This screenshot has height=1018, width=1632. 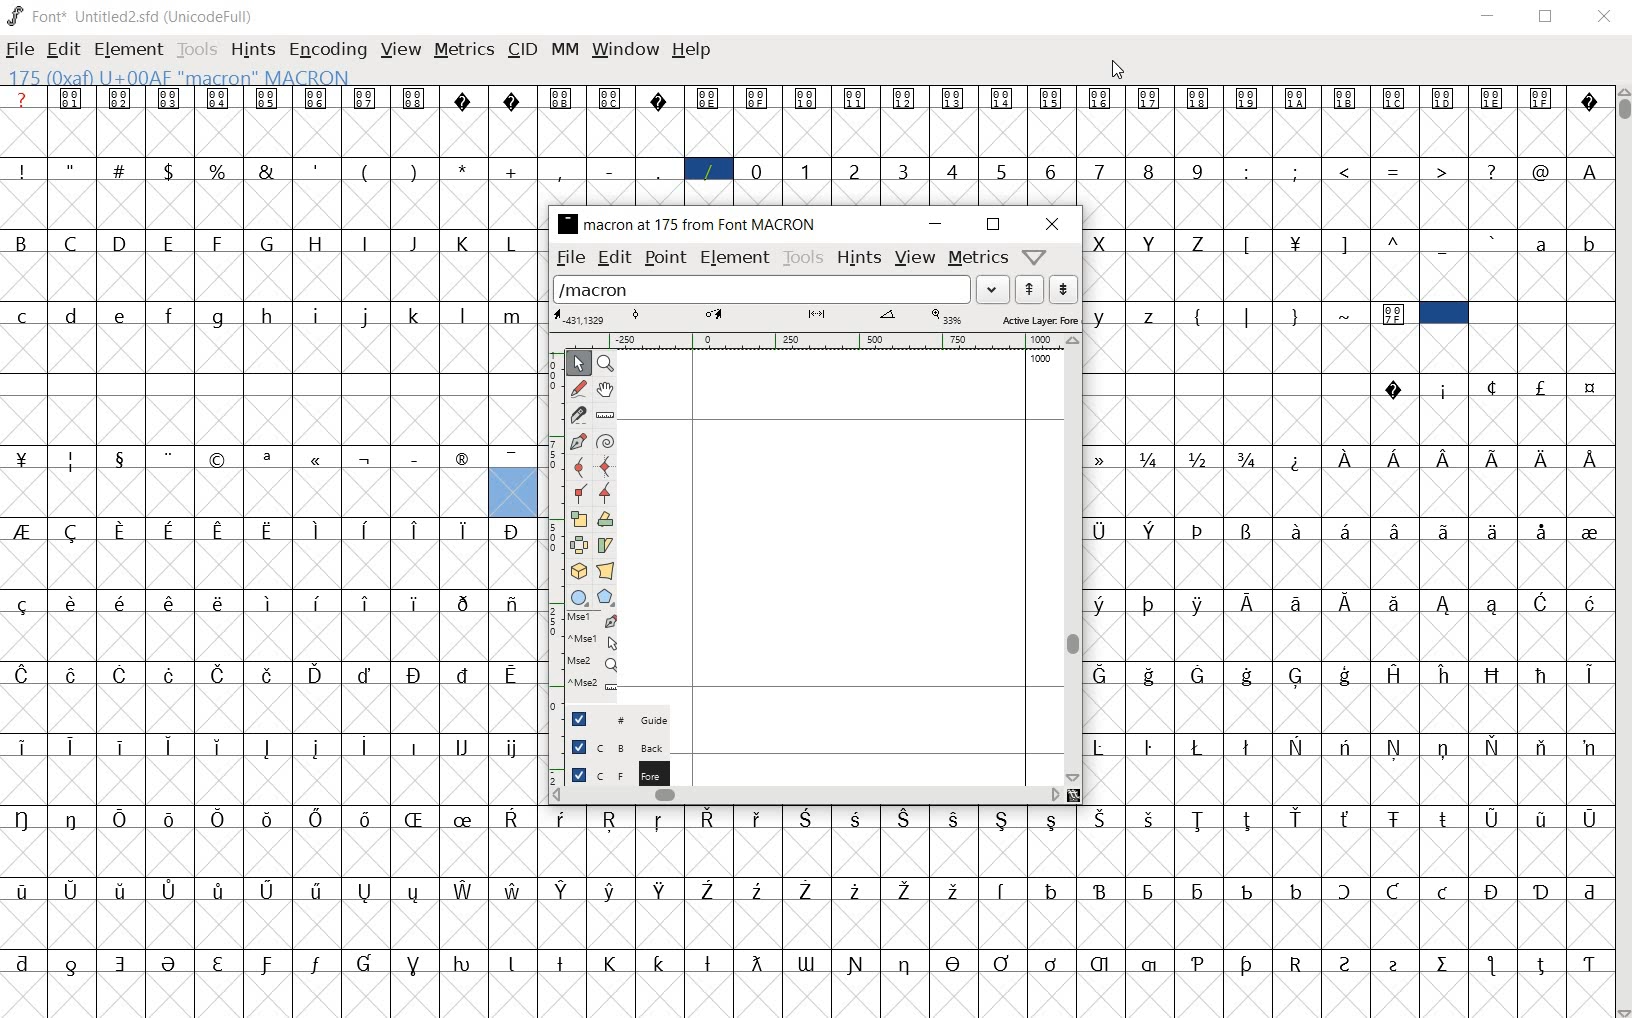 What do you see at coordinates (327, 51) in the screenshot?
I see `encoding` at bounding box center [327, 51].